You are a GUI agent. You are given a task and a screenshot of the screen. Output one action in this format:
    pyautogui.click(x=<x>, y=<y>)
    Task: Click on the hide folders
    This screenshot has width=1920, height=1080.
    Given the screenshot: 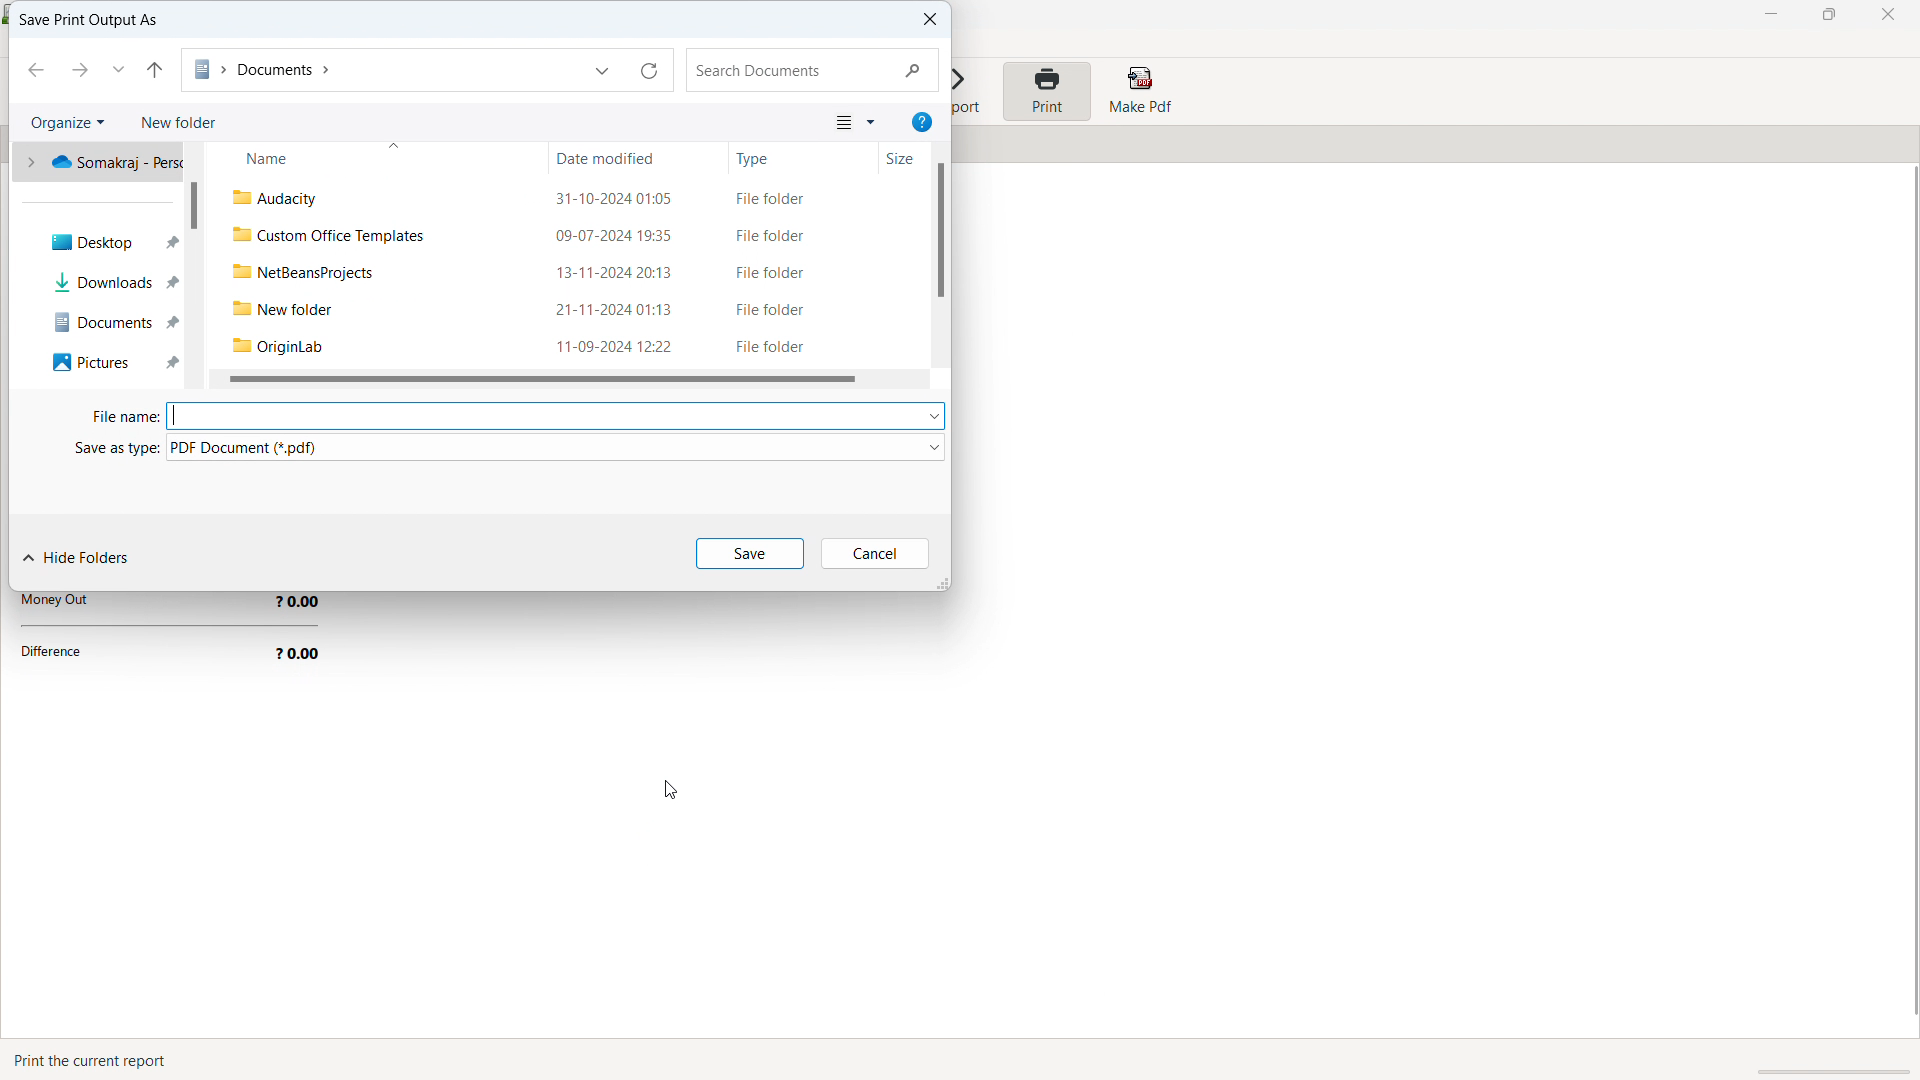 What is the action you would take?
    pyautogui.click(x=78, y=559)
    